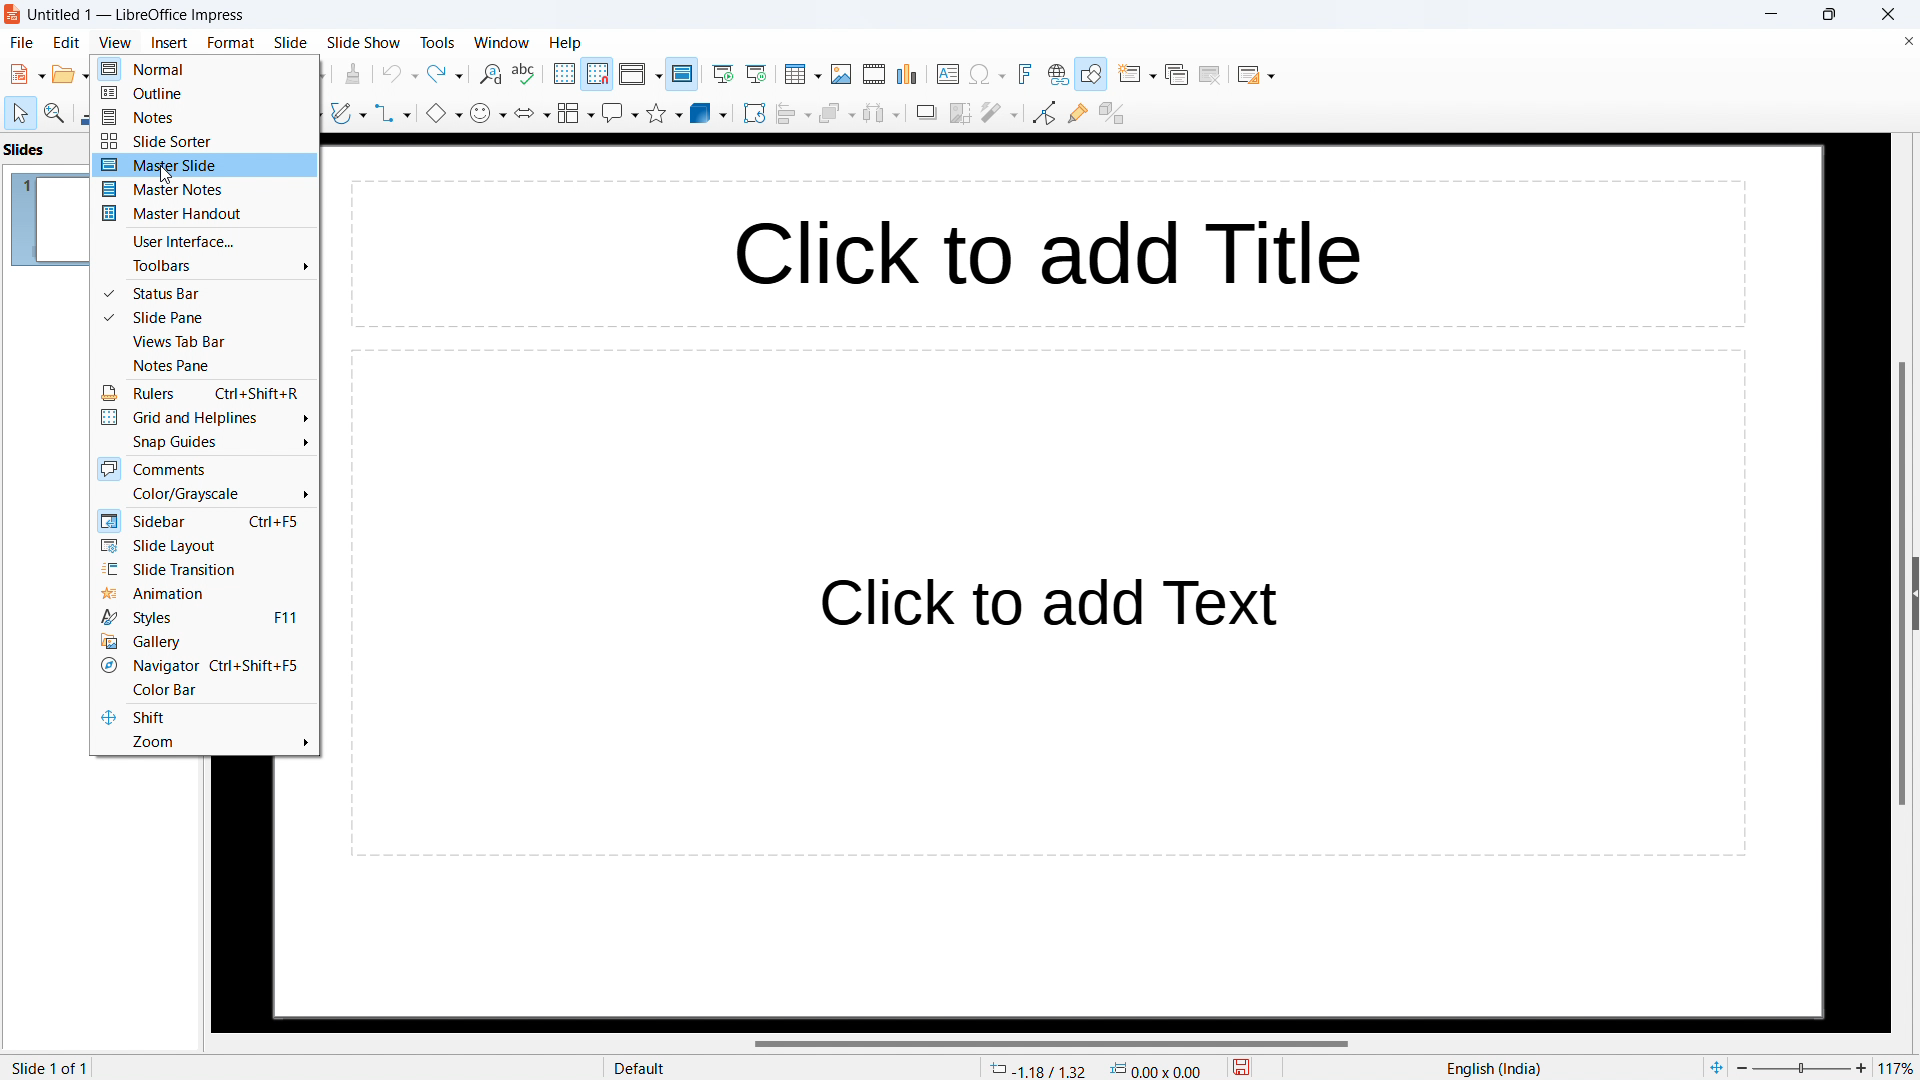 The height and width of the screenshot is (1080, 1920). What do you see at coordinates (1914, 593) in the screenshot?
I see `expand` at bounding box center [1914, 593].